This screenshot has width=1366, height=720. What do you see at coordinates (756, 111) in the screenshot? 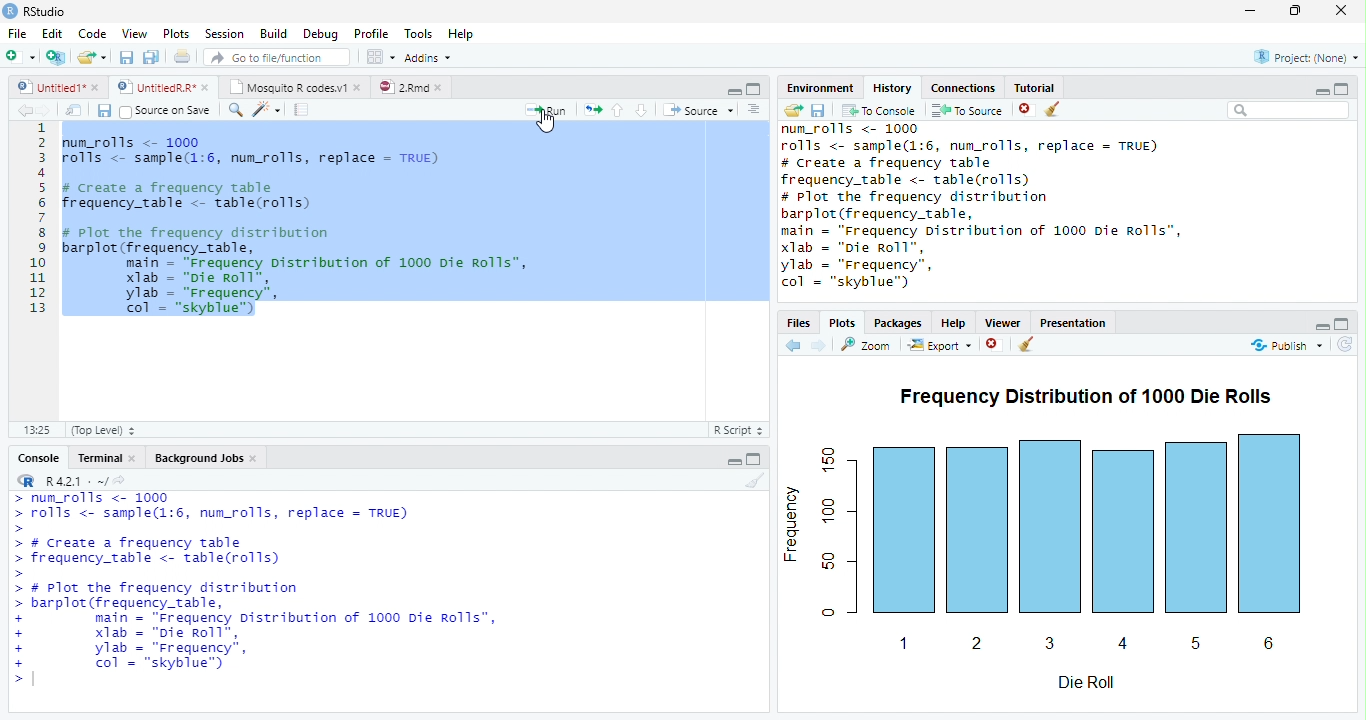
I see `List` at bounding box center [756, 111].